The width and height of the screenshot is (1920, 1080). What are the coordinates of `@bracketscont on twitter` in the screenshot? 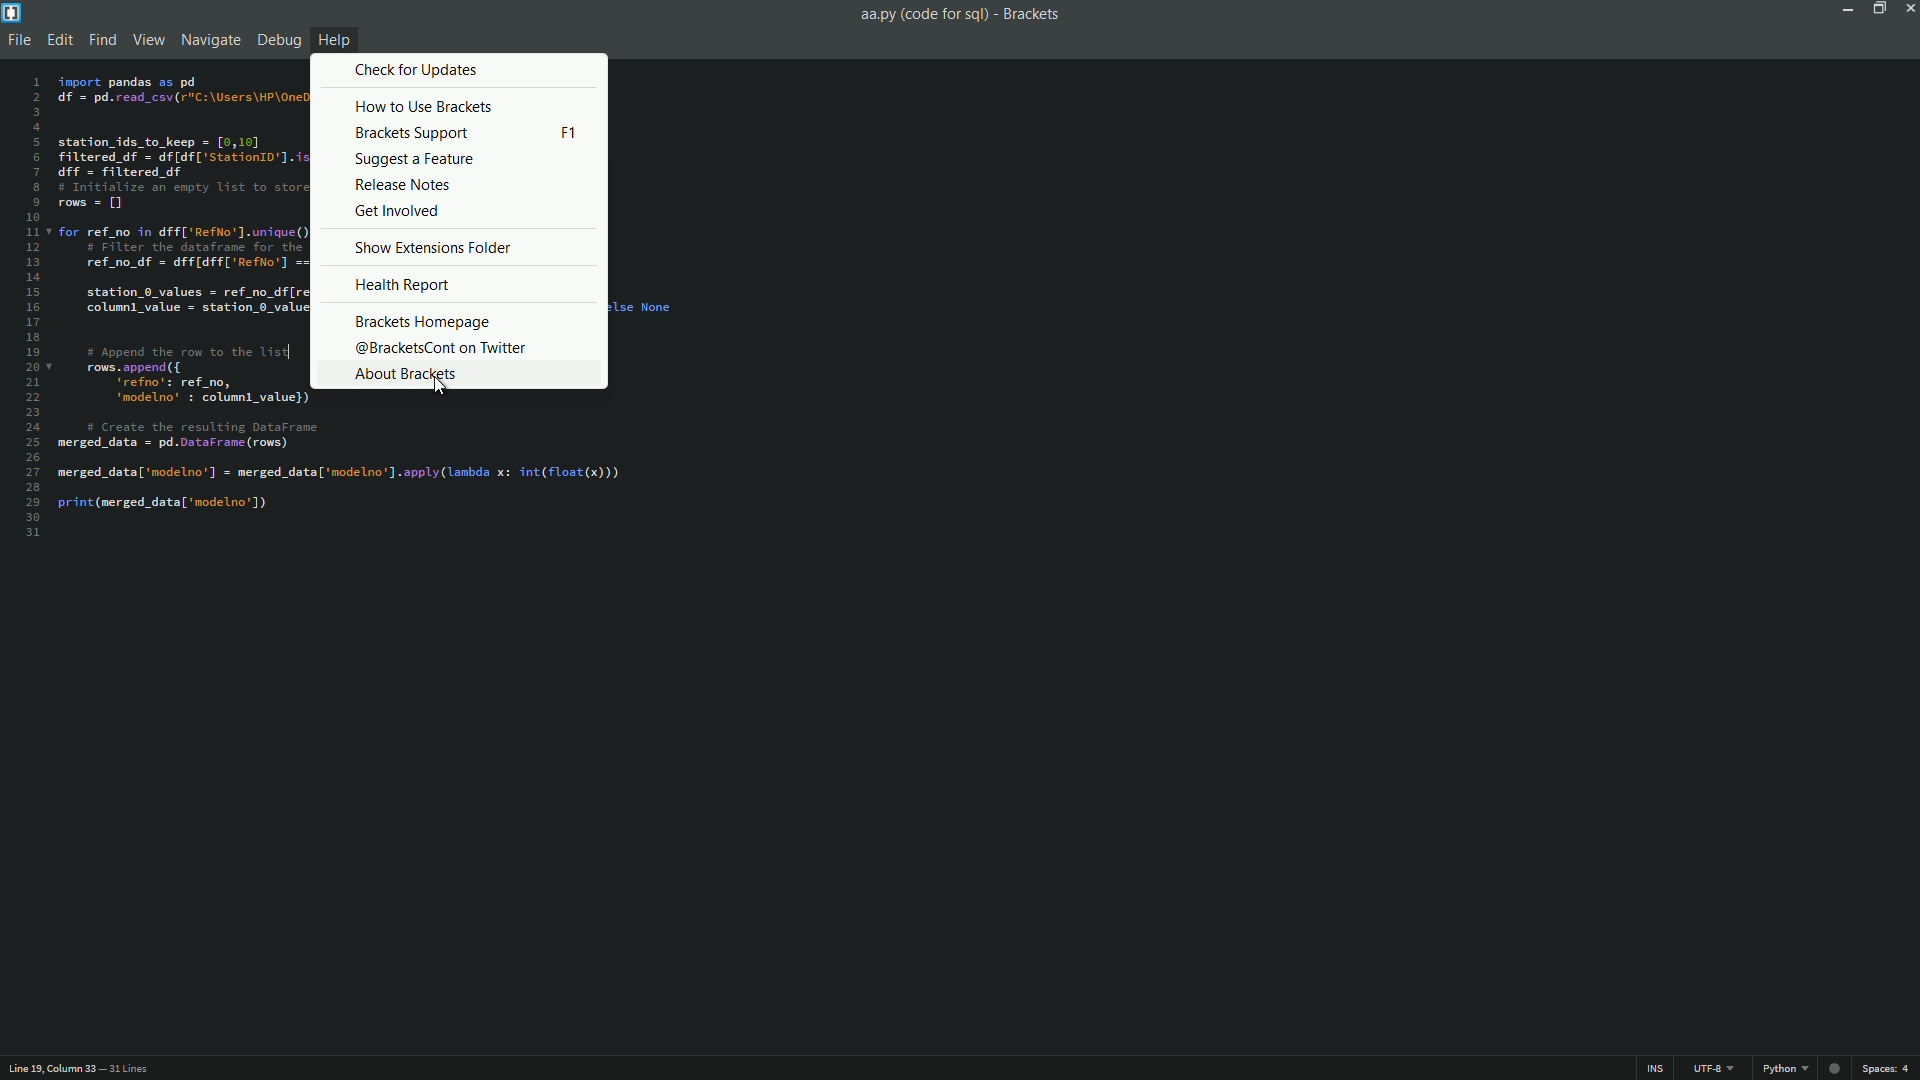 It's located at (442, 347).